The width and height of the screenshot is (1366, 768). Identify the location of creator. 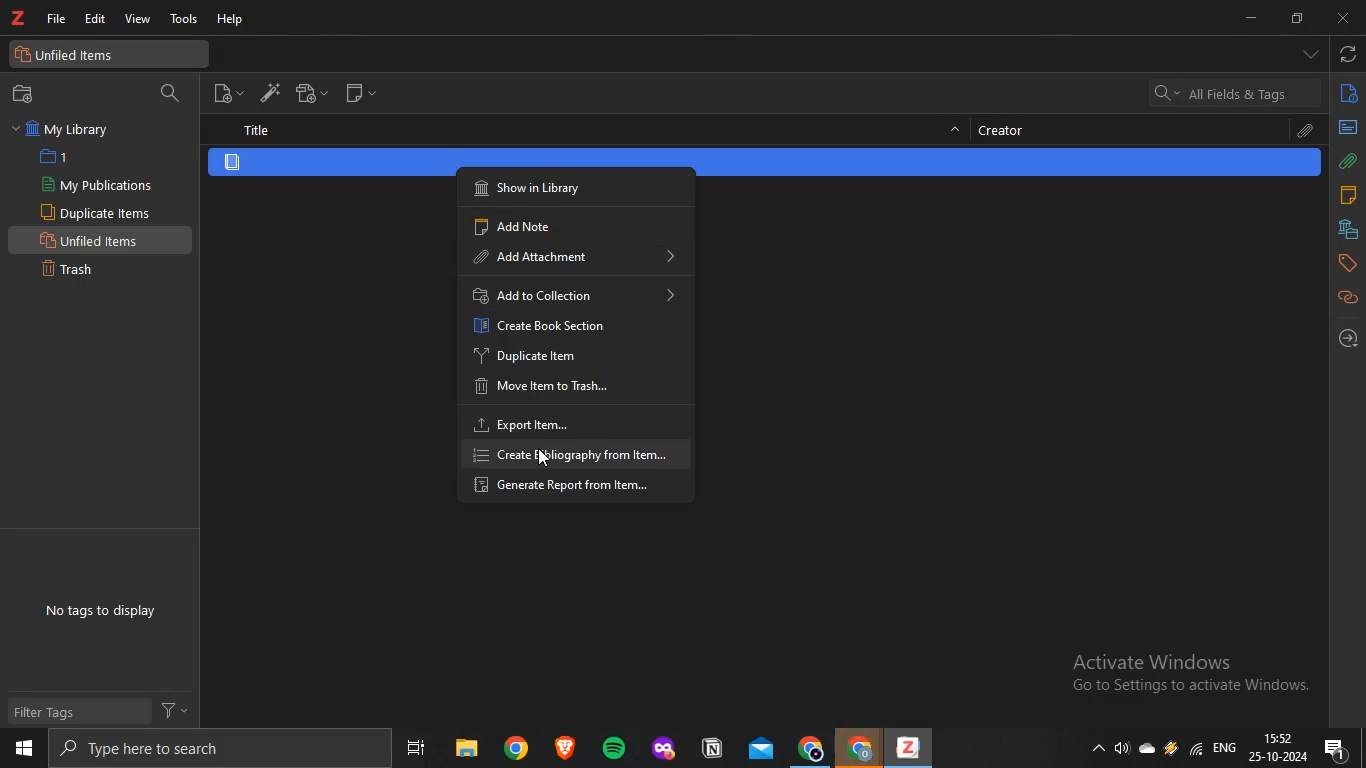
(1009, 129).